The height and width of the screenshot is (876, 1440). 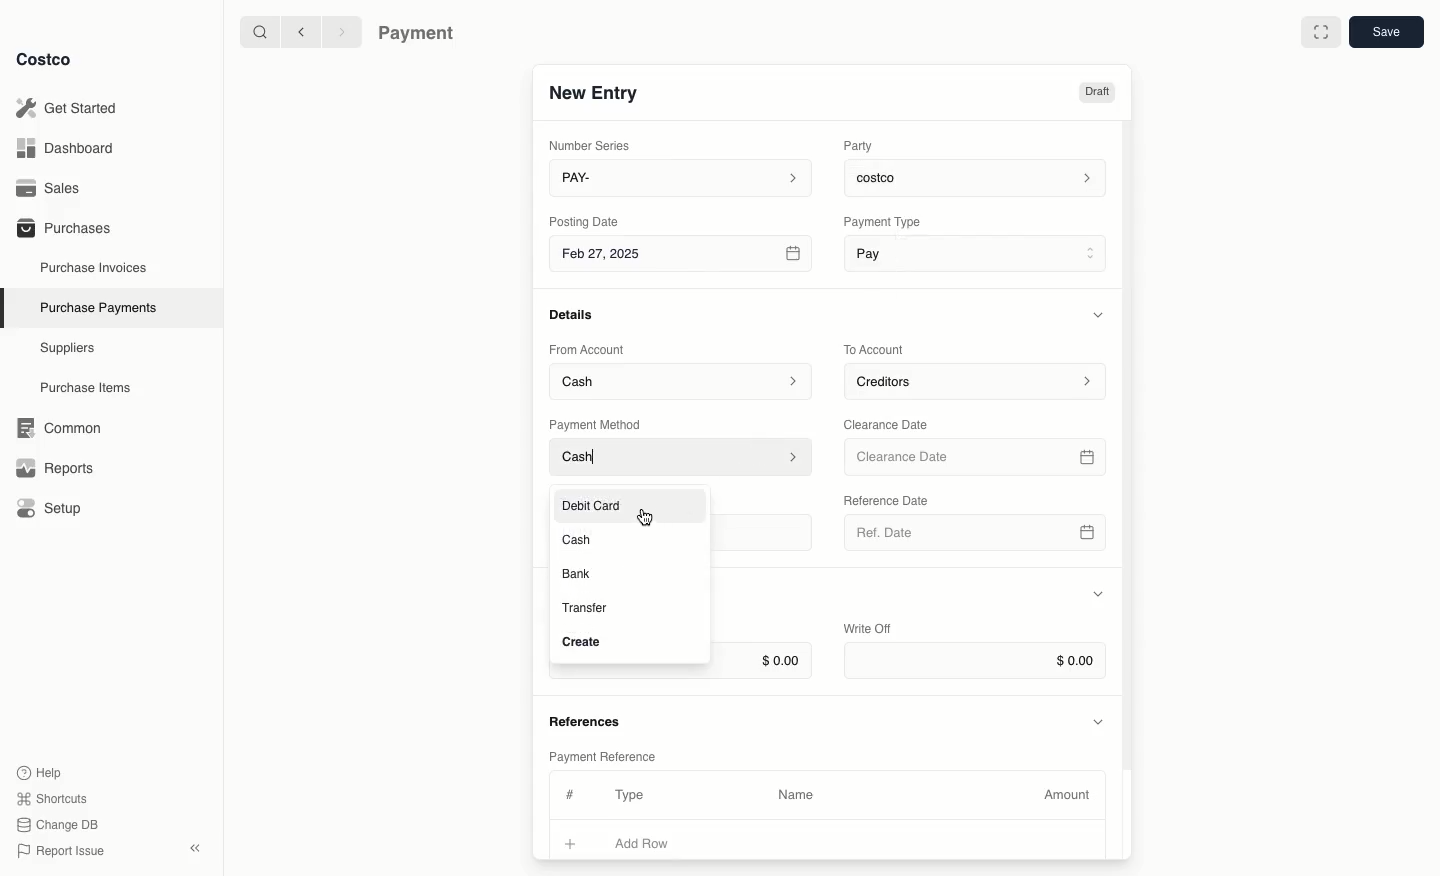 I want to click on Setup, so click(x=56, y=510).